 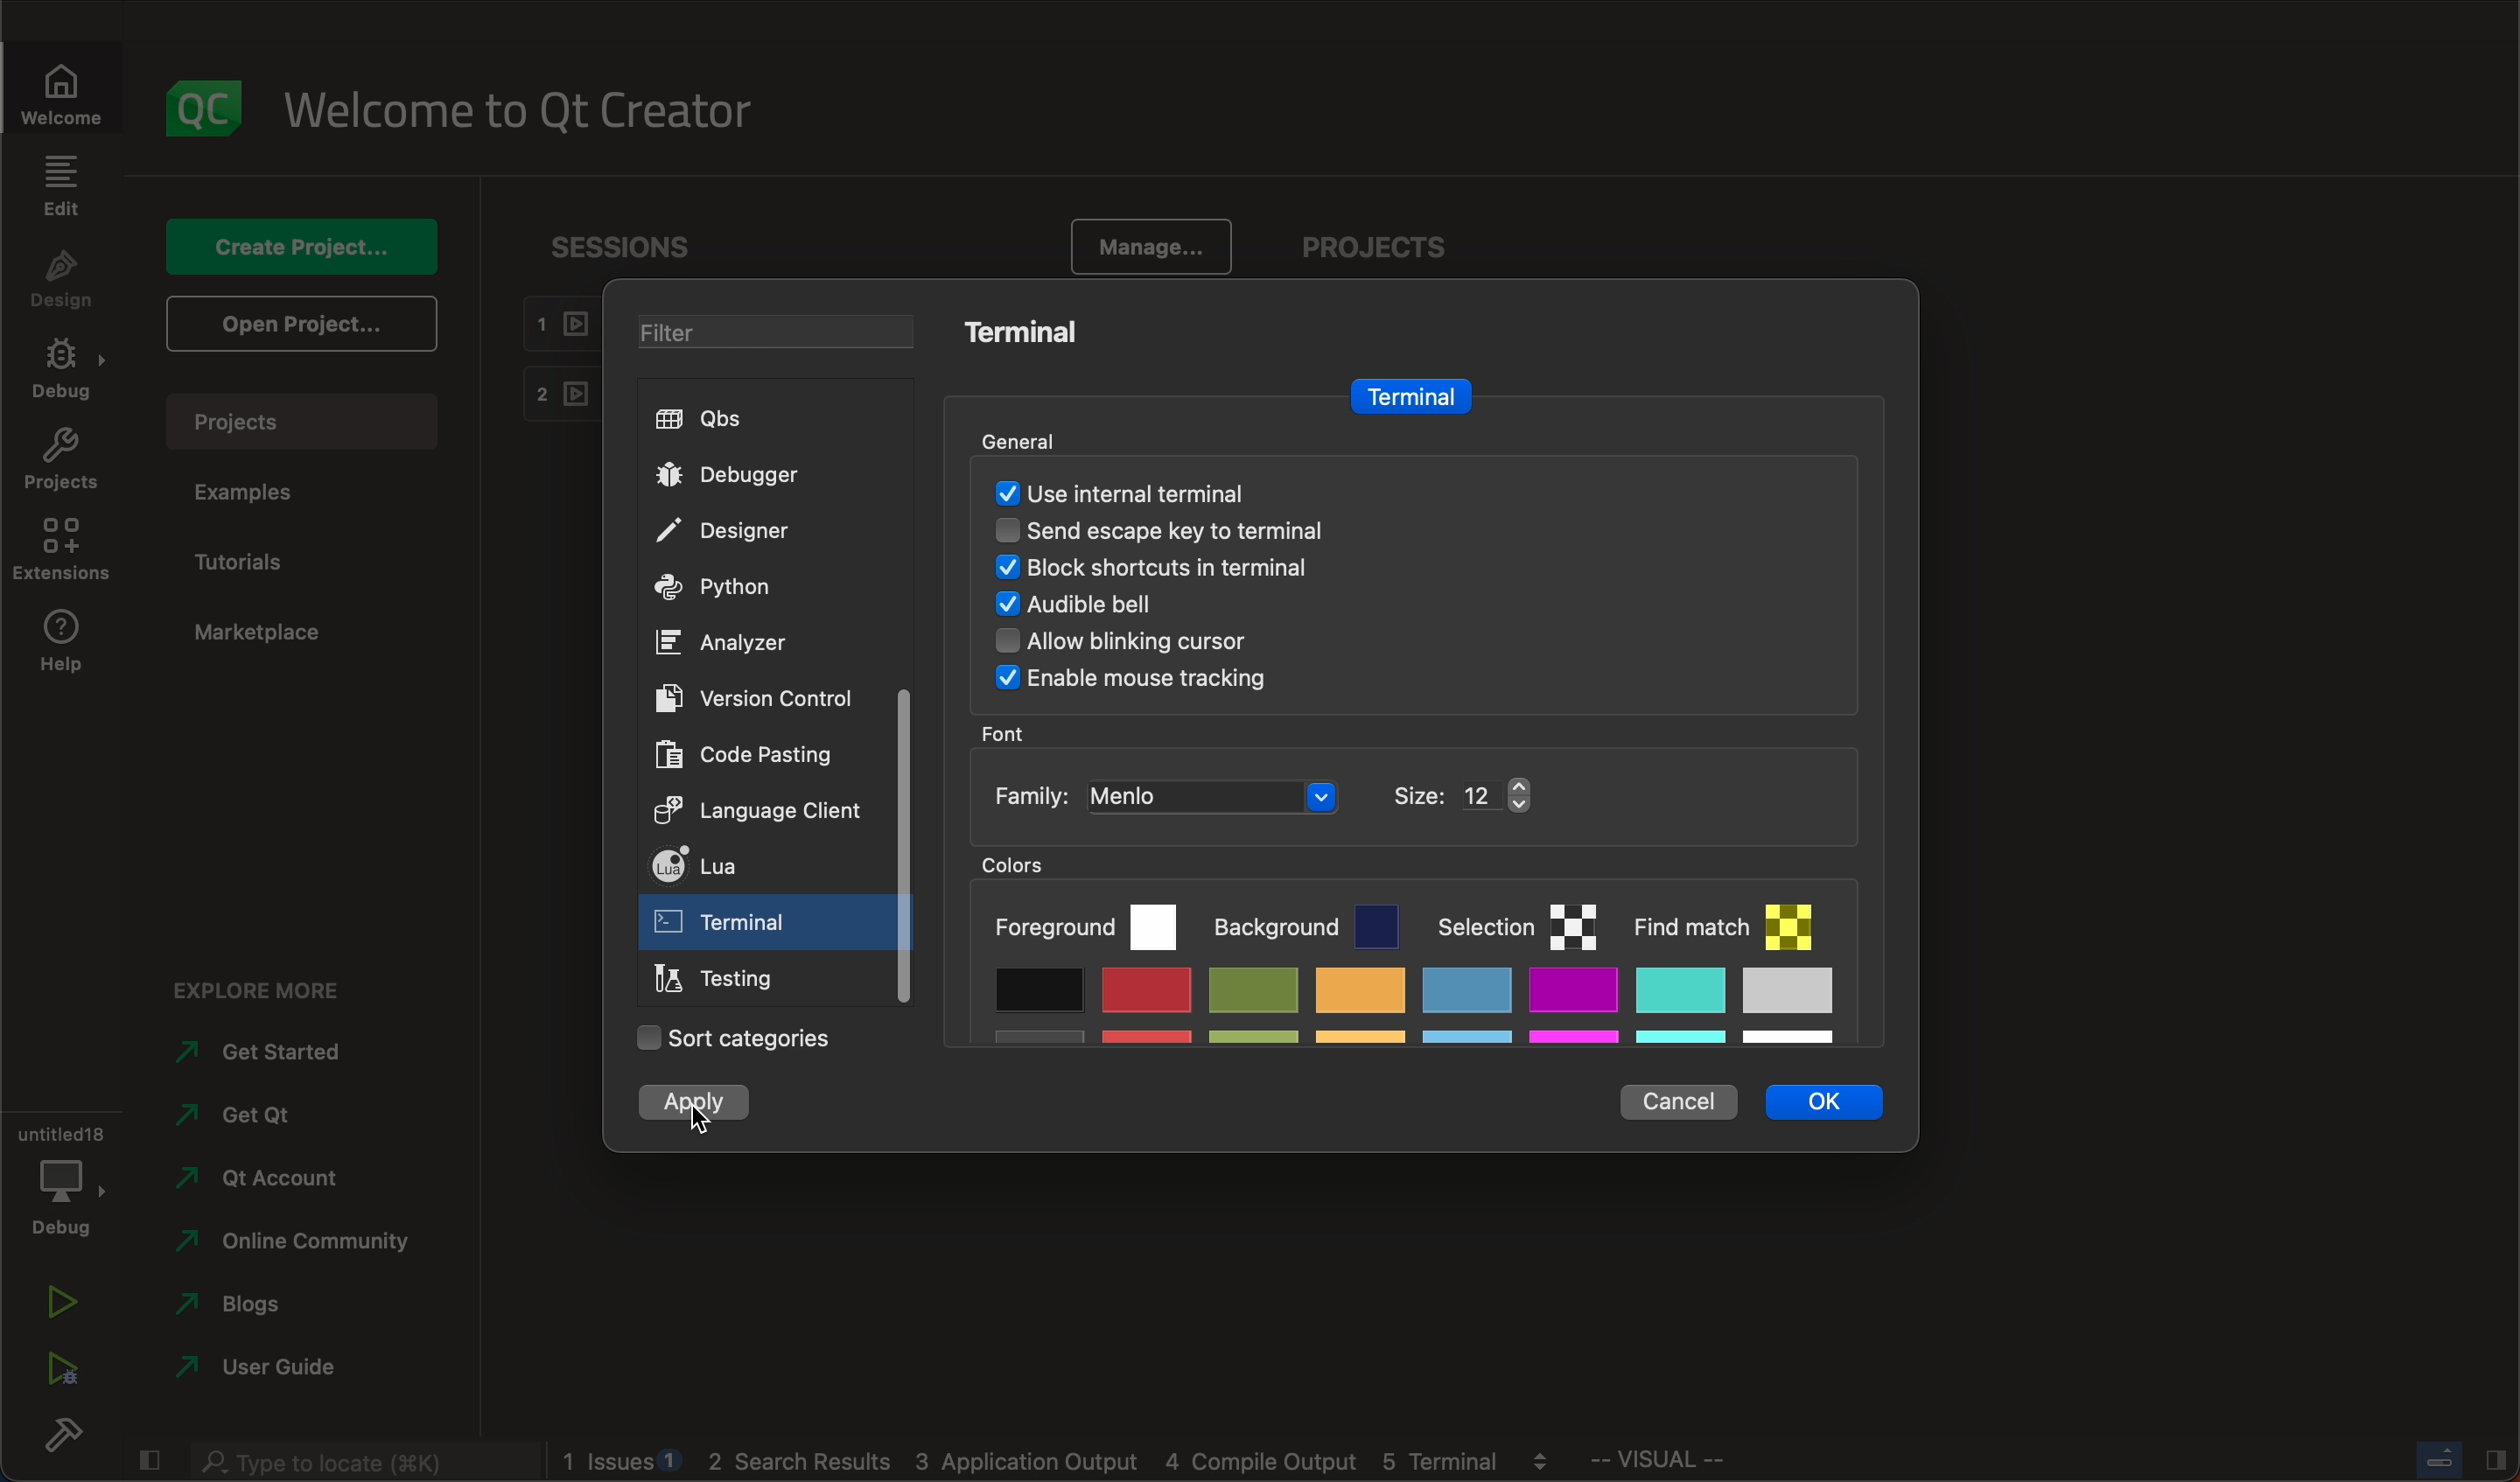 I want to click on send escape key, so click(x=1191, y=528).